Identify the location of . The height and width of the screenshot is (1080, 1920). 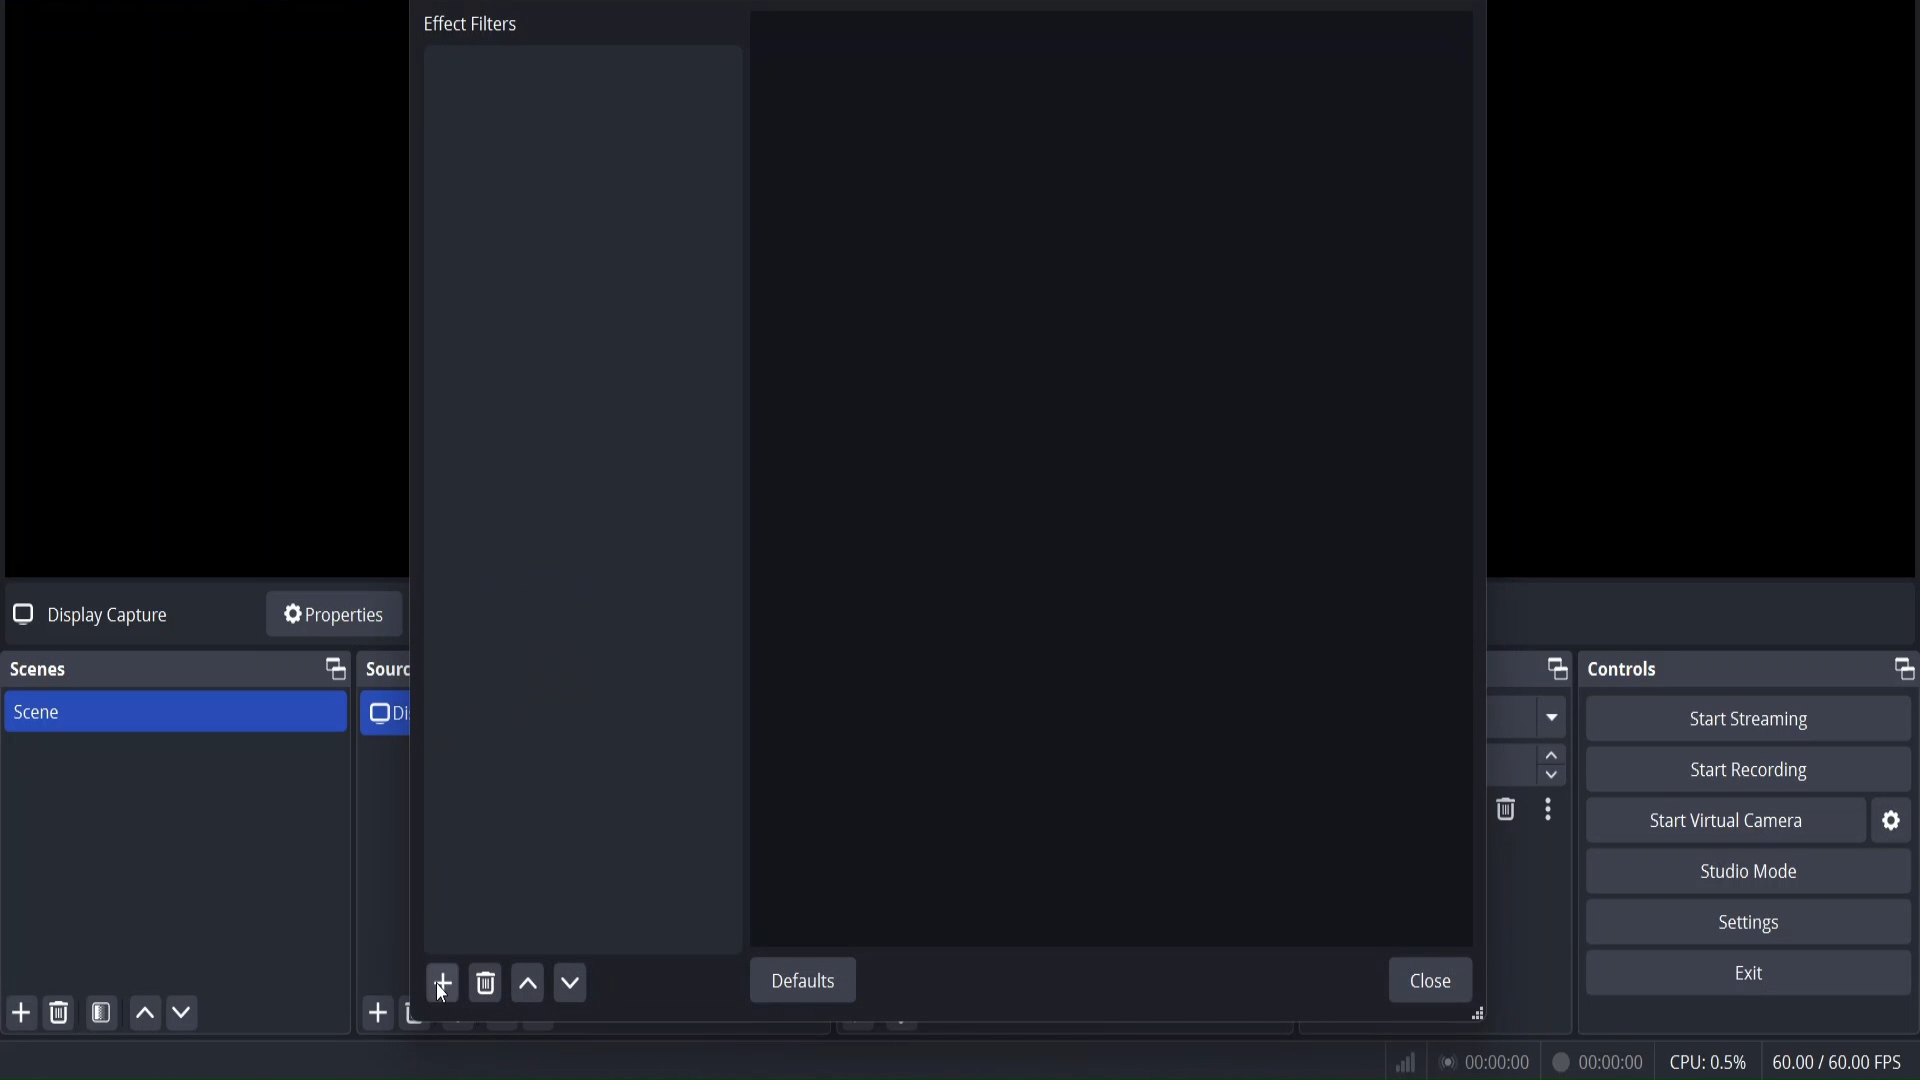
(1550, 814).